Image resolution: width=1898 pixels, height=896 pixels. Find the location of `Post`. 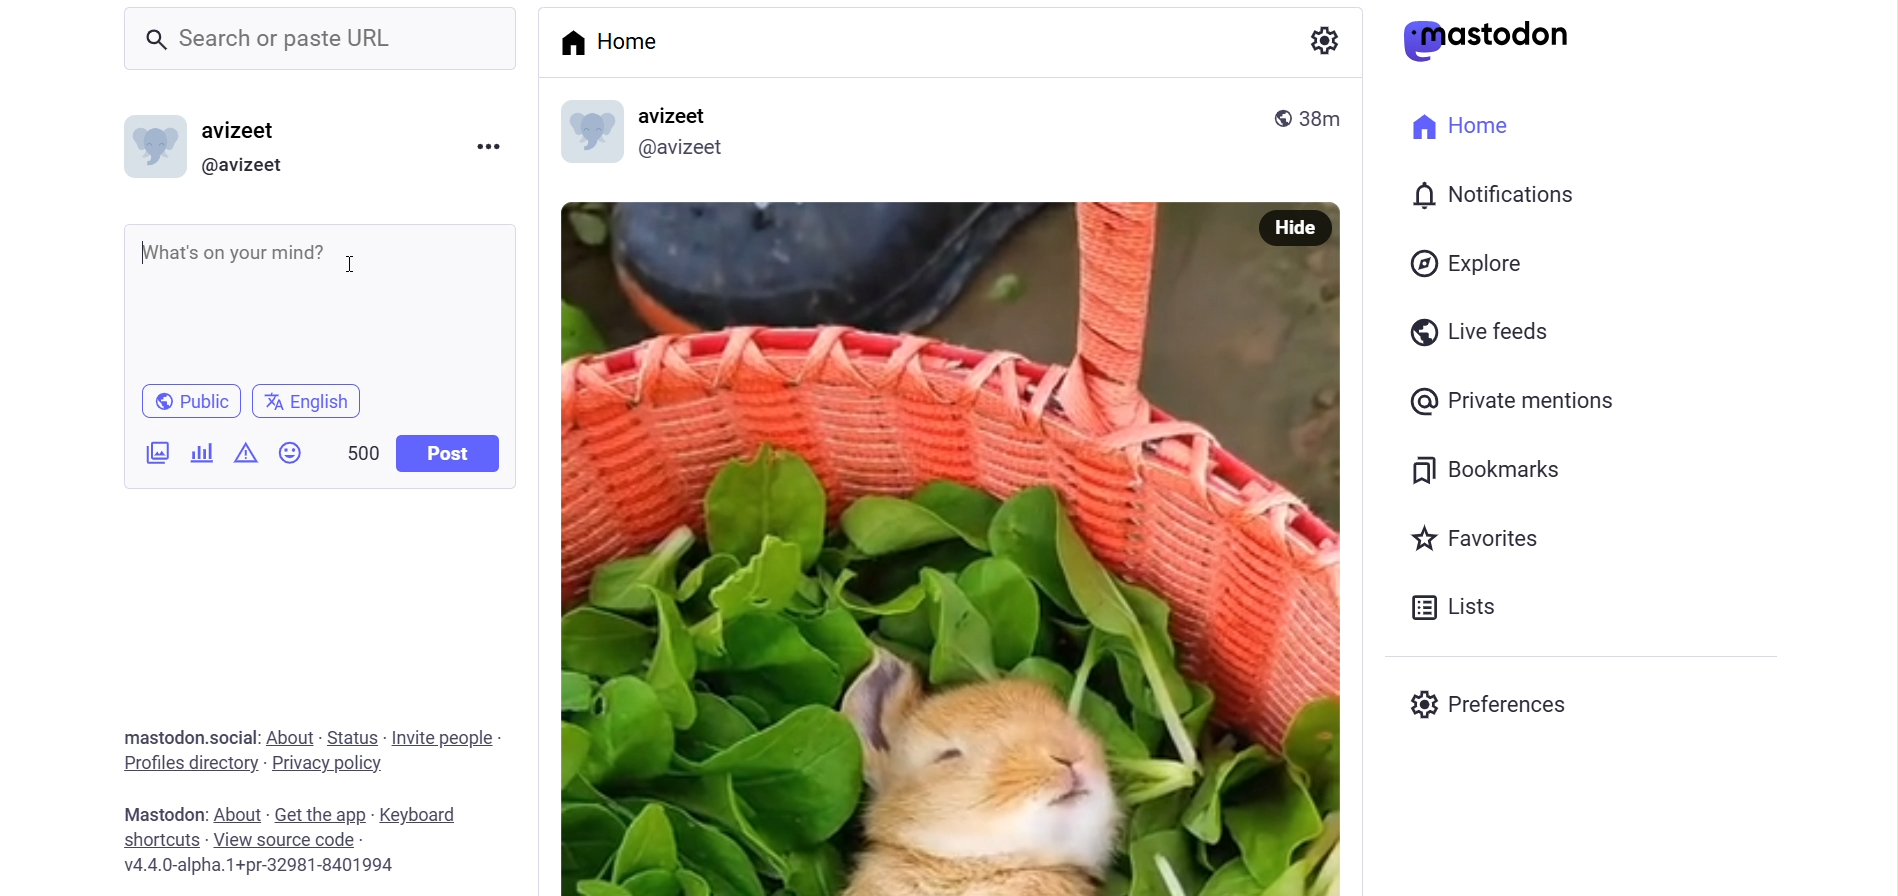

Post is located at coordinates (447, 453).